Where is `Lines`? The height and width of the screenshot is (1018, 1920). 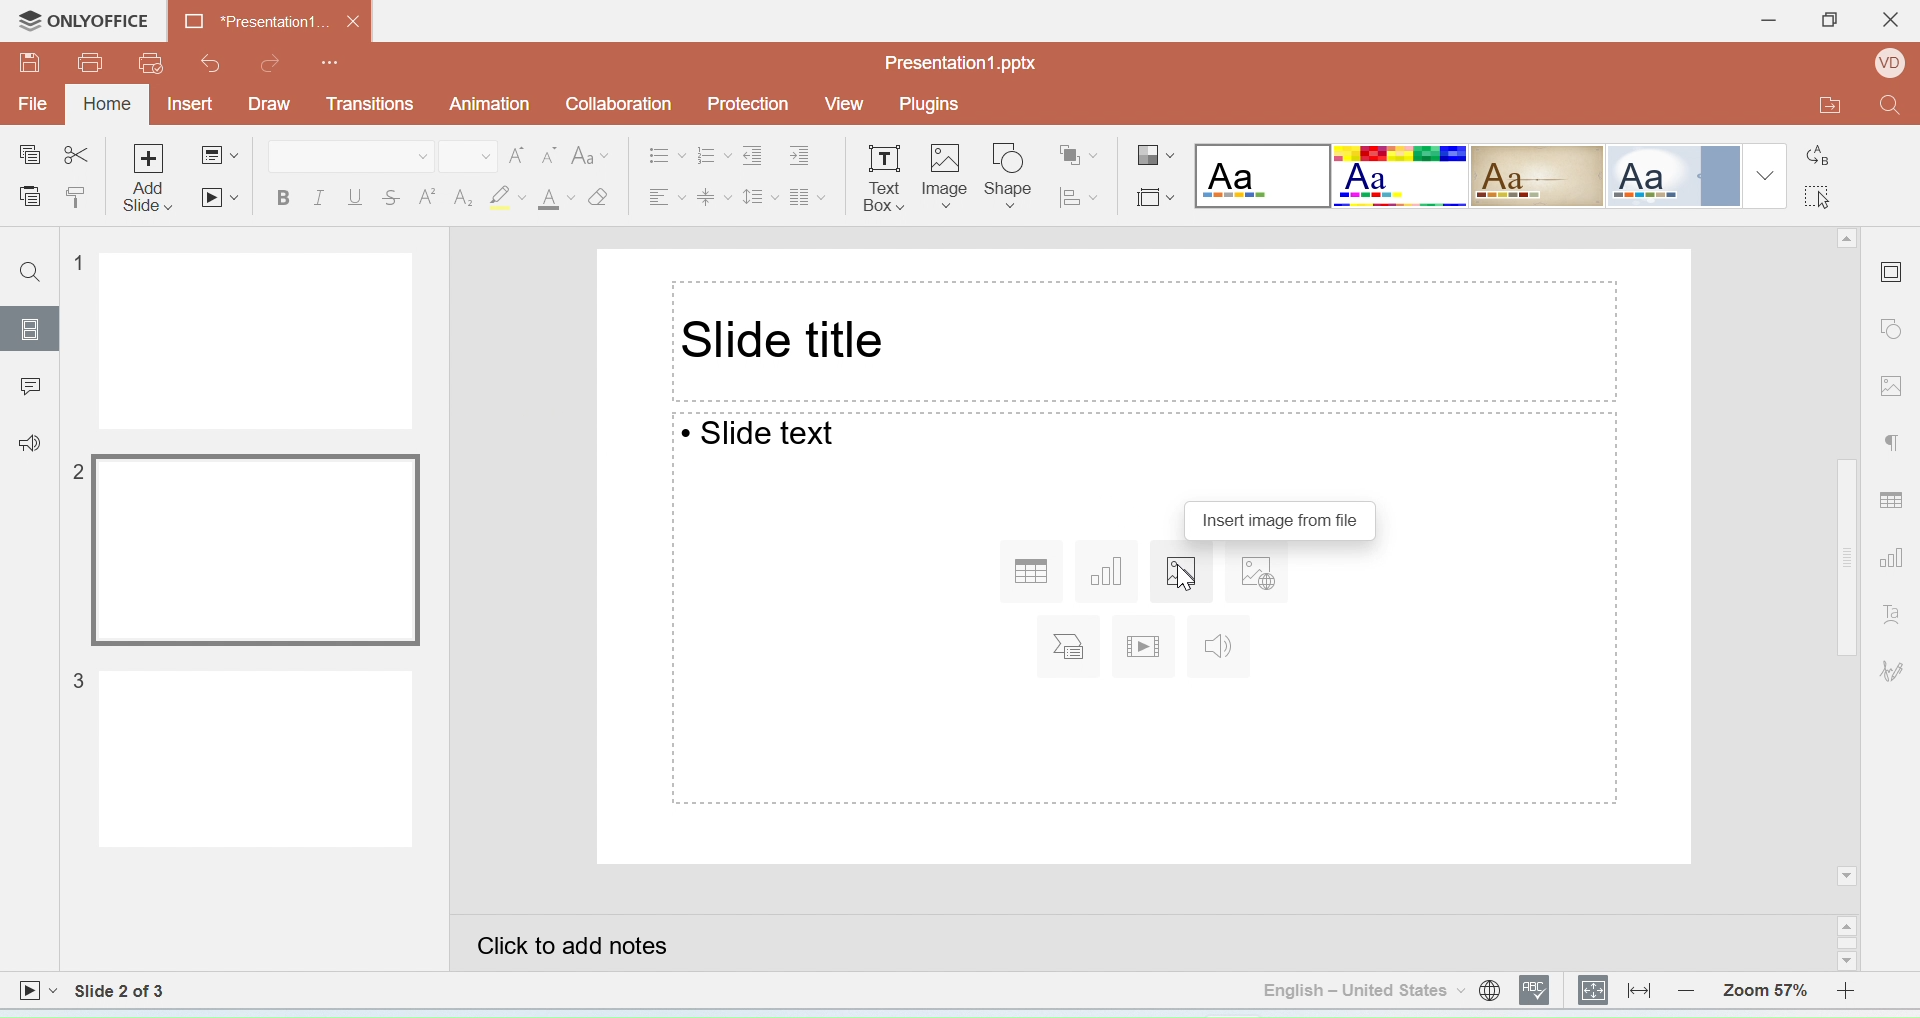
Lines is located at coordinates (1538, 177).